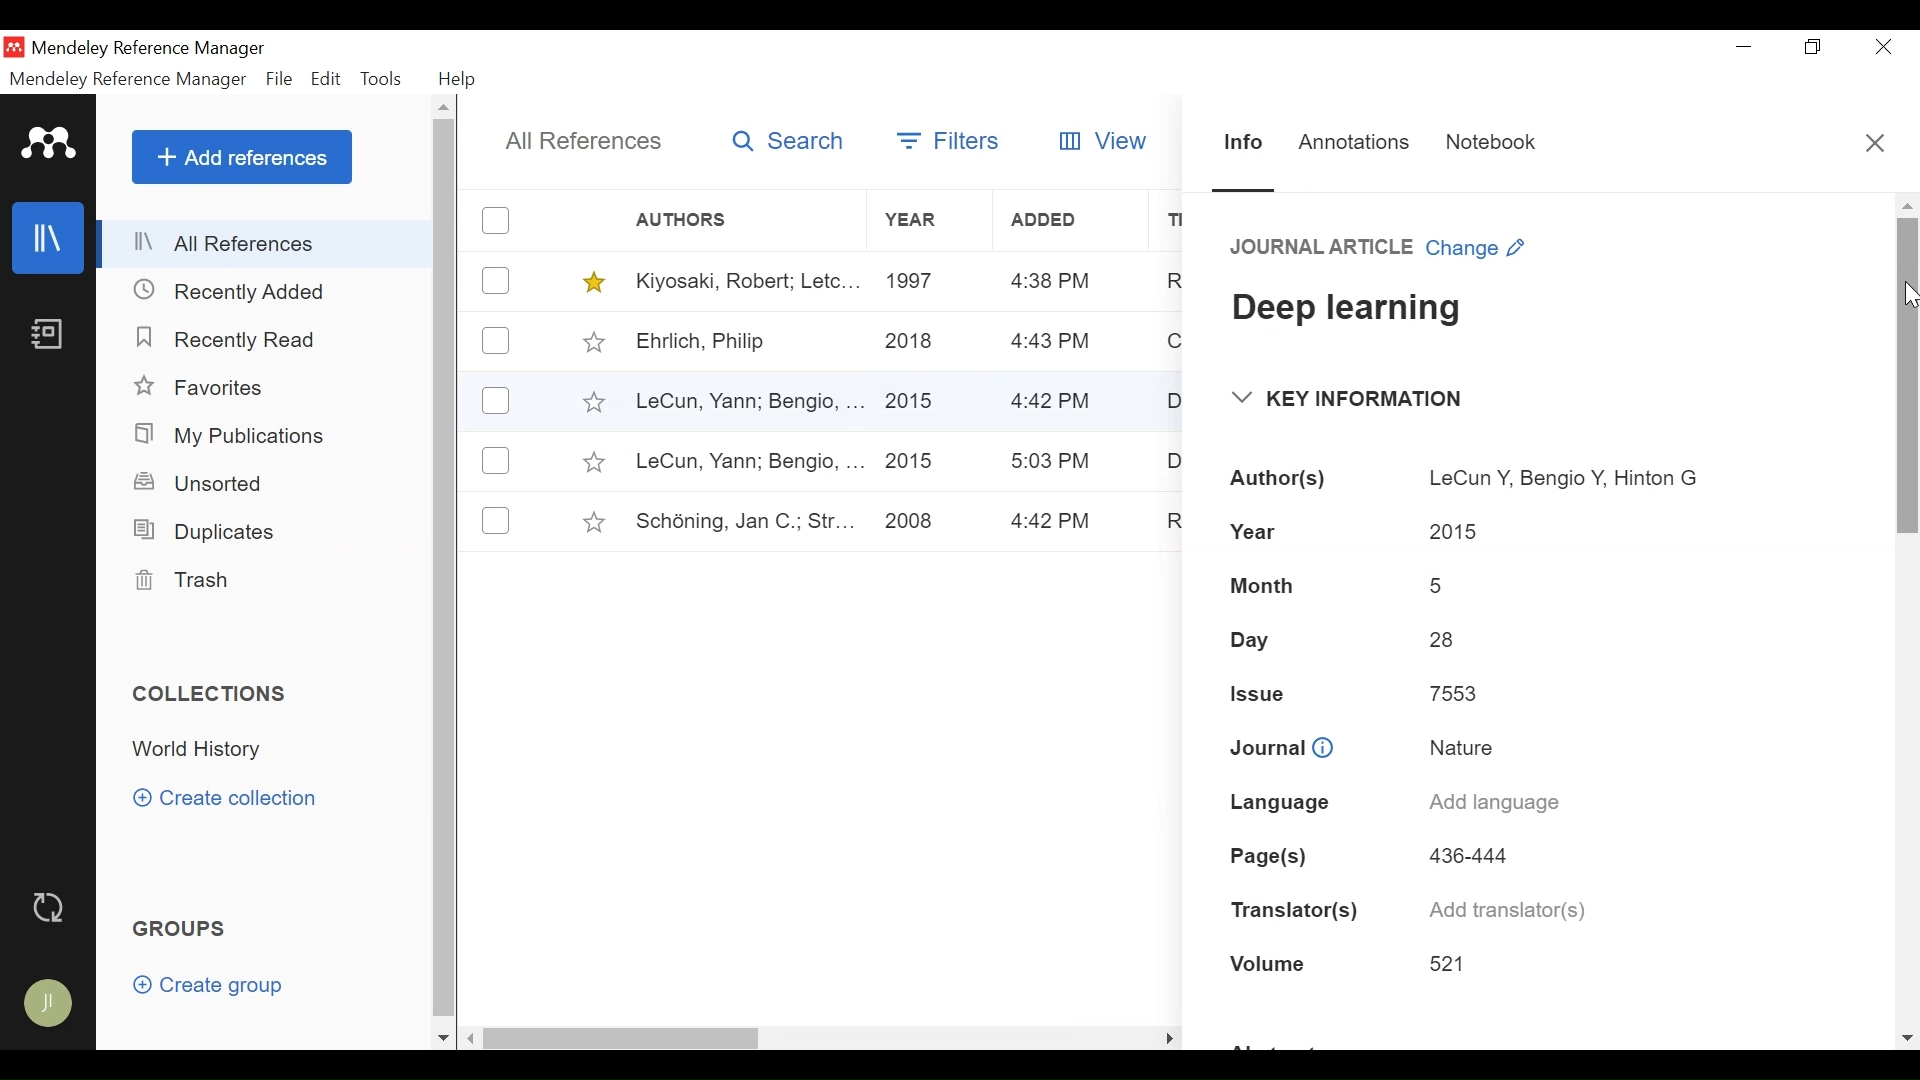 The image size is (1920, 1080). I want to click on Filters, so click(952, 137).